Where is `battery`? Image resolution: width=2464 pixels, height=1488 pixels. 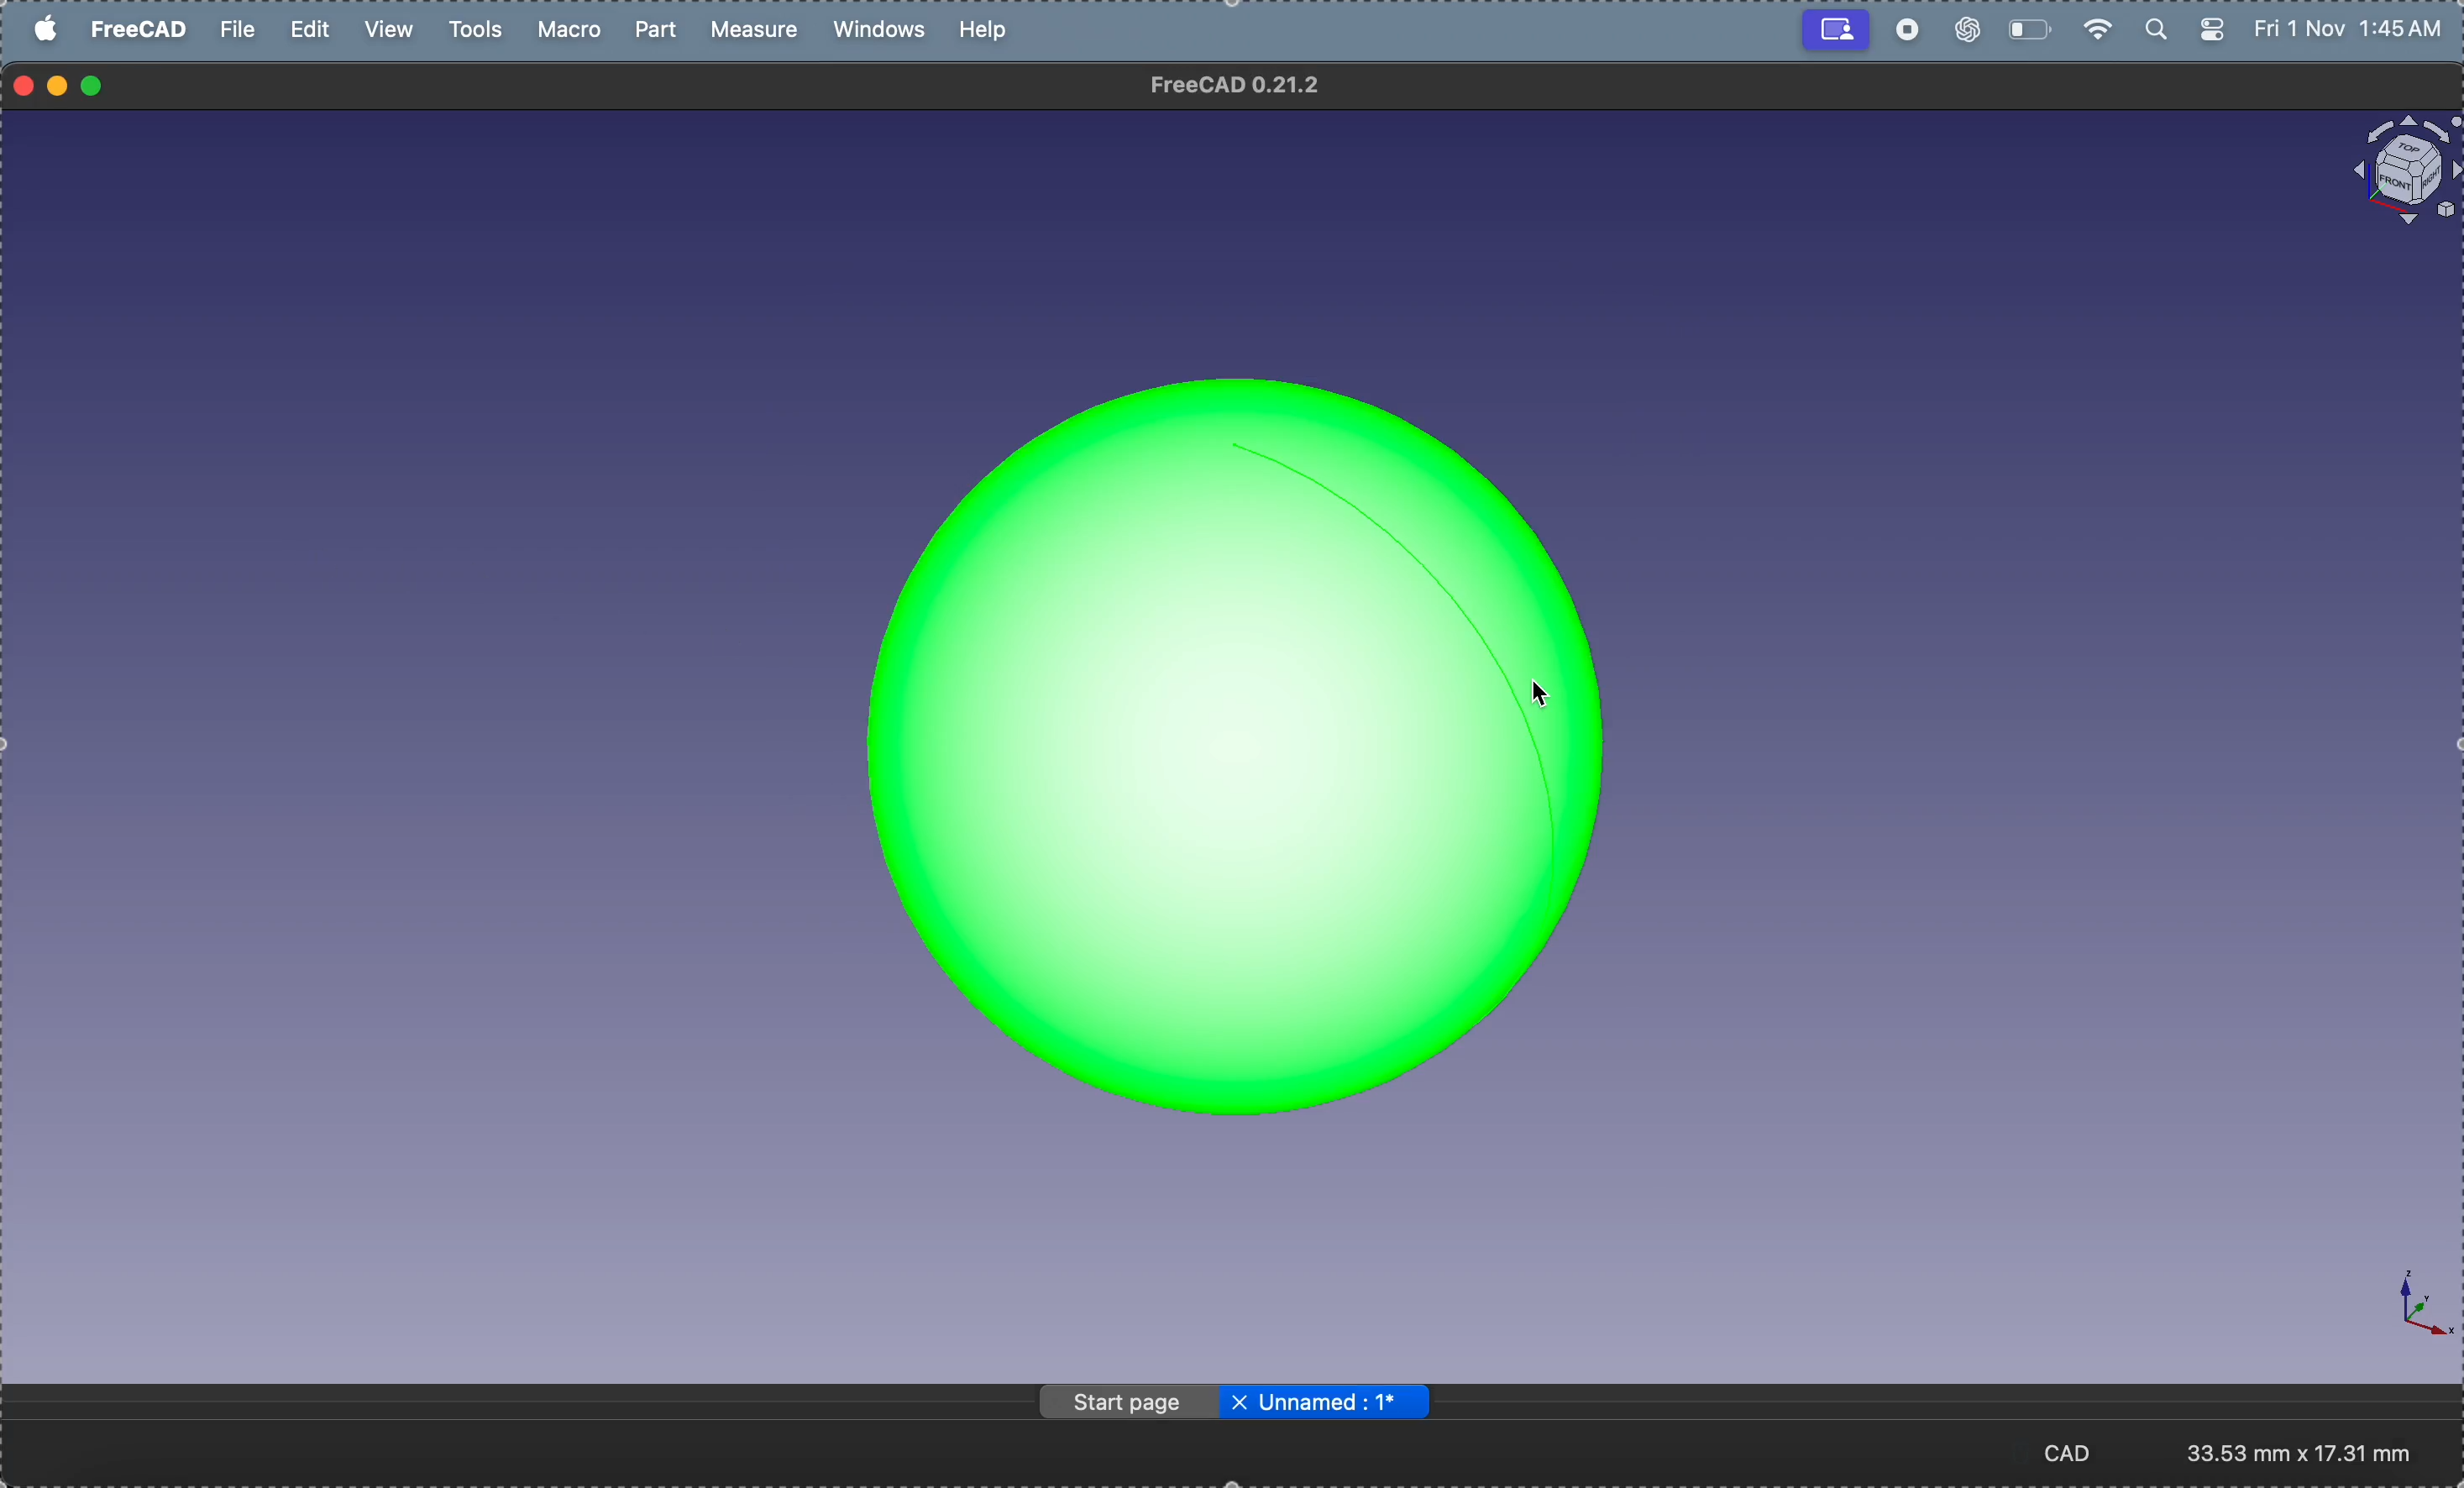 battery is located at coordinates (2030, 28).